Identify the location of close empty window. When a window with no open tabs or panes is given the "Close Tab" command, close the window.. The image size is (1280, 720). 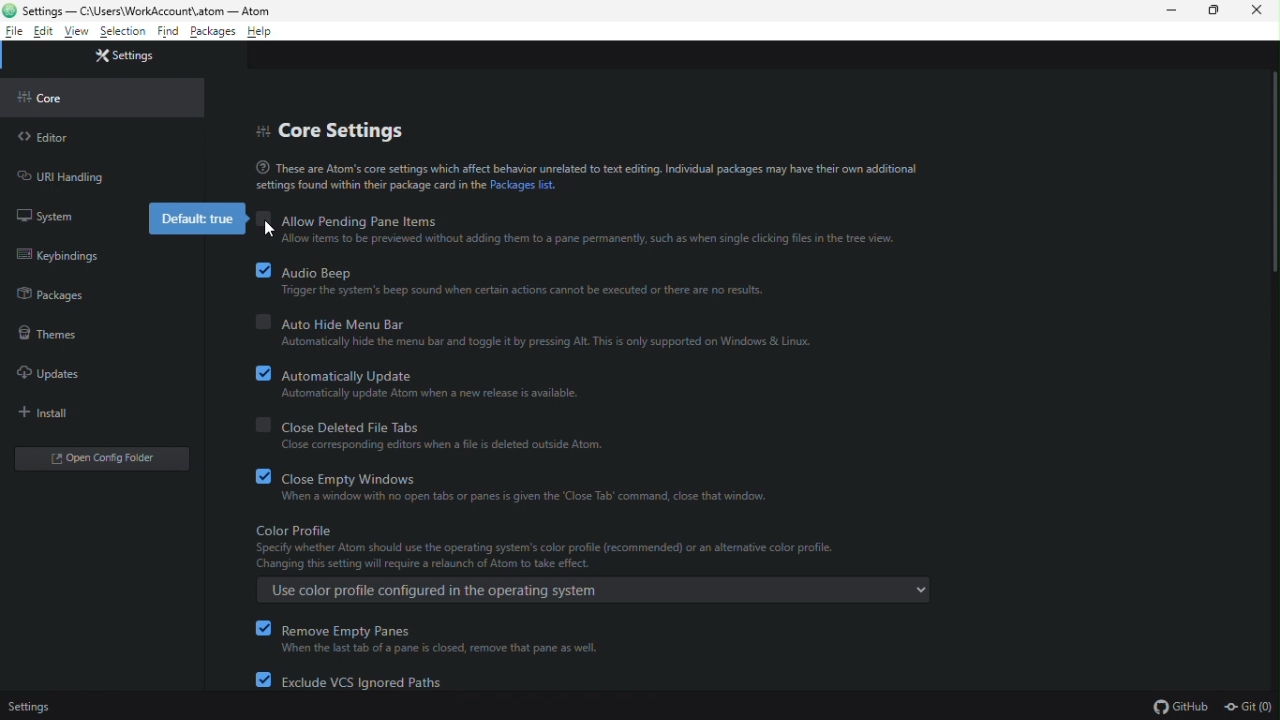
(512, 485).